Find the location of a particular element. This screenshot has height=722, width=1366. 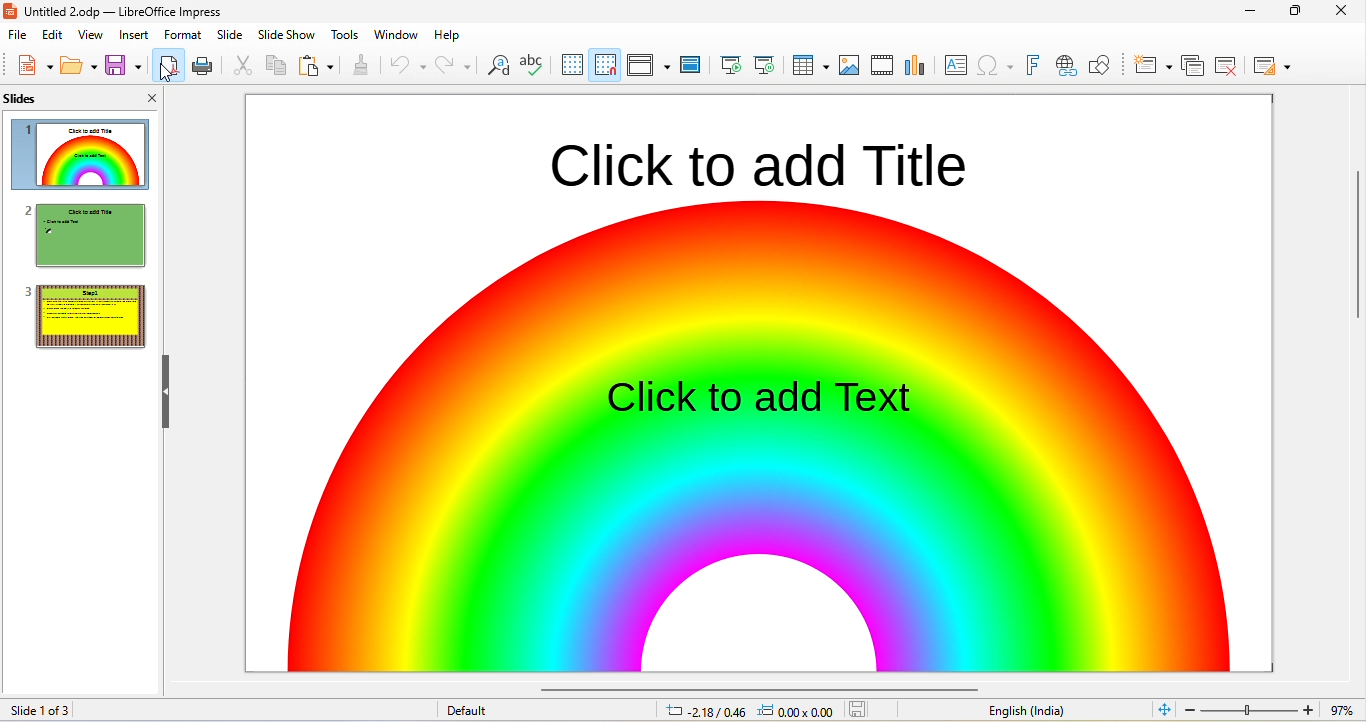

slideshow is located at coordinates (287, 35).